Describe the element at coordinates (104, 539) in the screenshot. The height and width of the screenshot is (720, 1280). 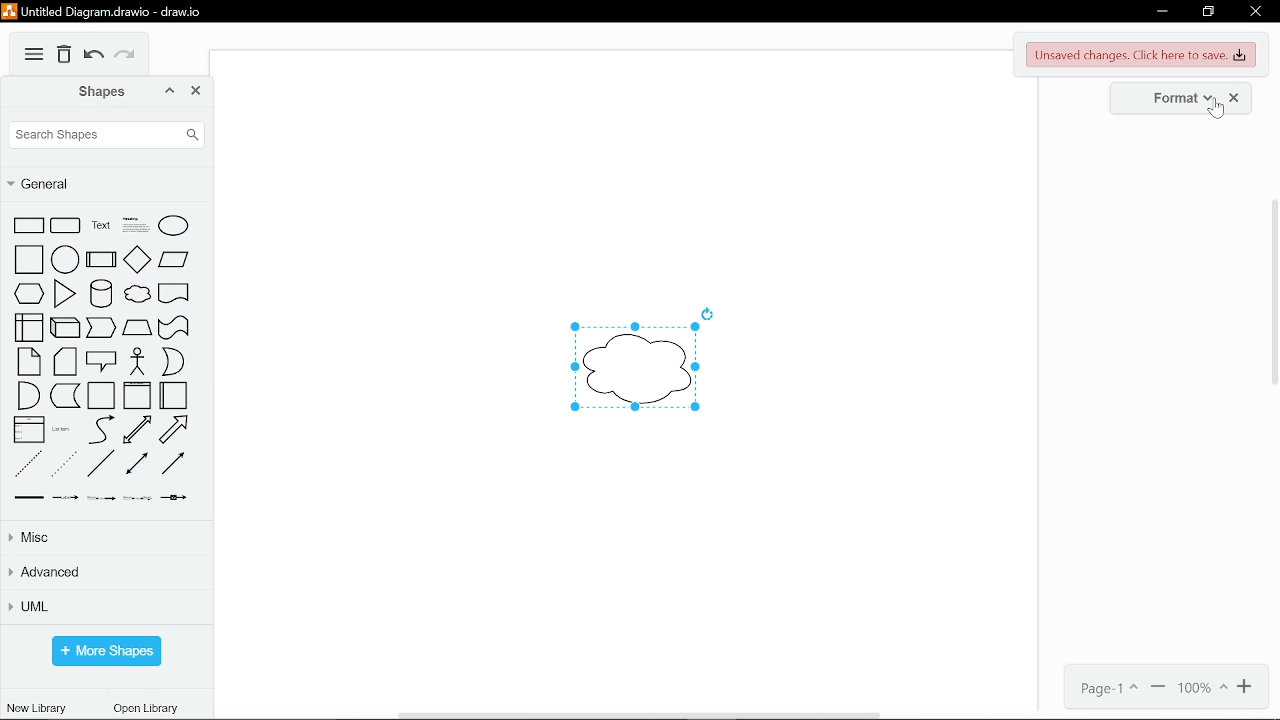
I see `misc` at that location.